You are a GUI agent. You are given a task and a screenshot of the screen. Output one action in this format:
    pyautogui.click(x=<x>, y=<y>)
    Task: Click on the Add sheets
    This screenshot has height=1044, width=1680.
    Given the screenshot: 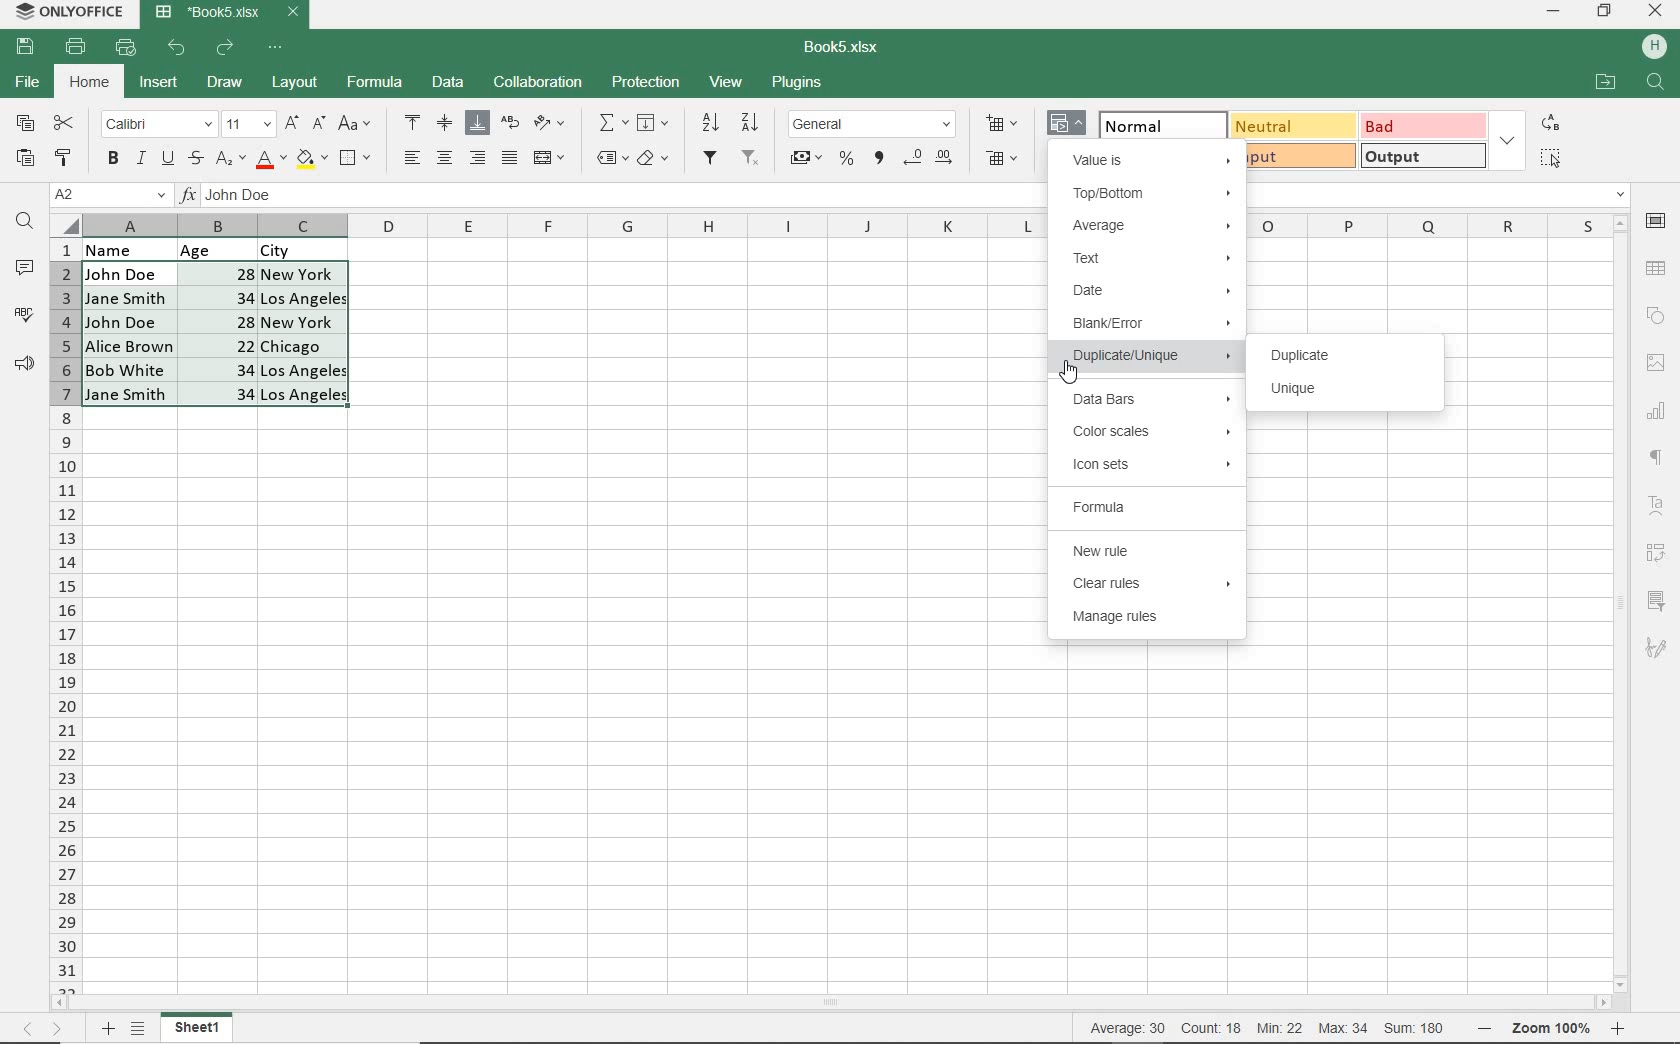 What is the action you would take?
    pyautogui.click(x=105, y=1028)
    